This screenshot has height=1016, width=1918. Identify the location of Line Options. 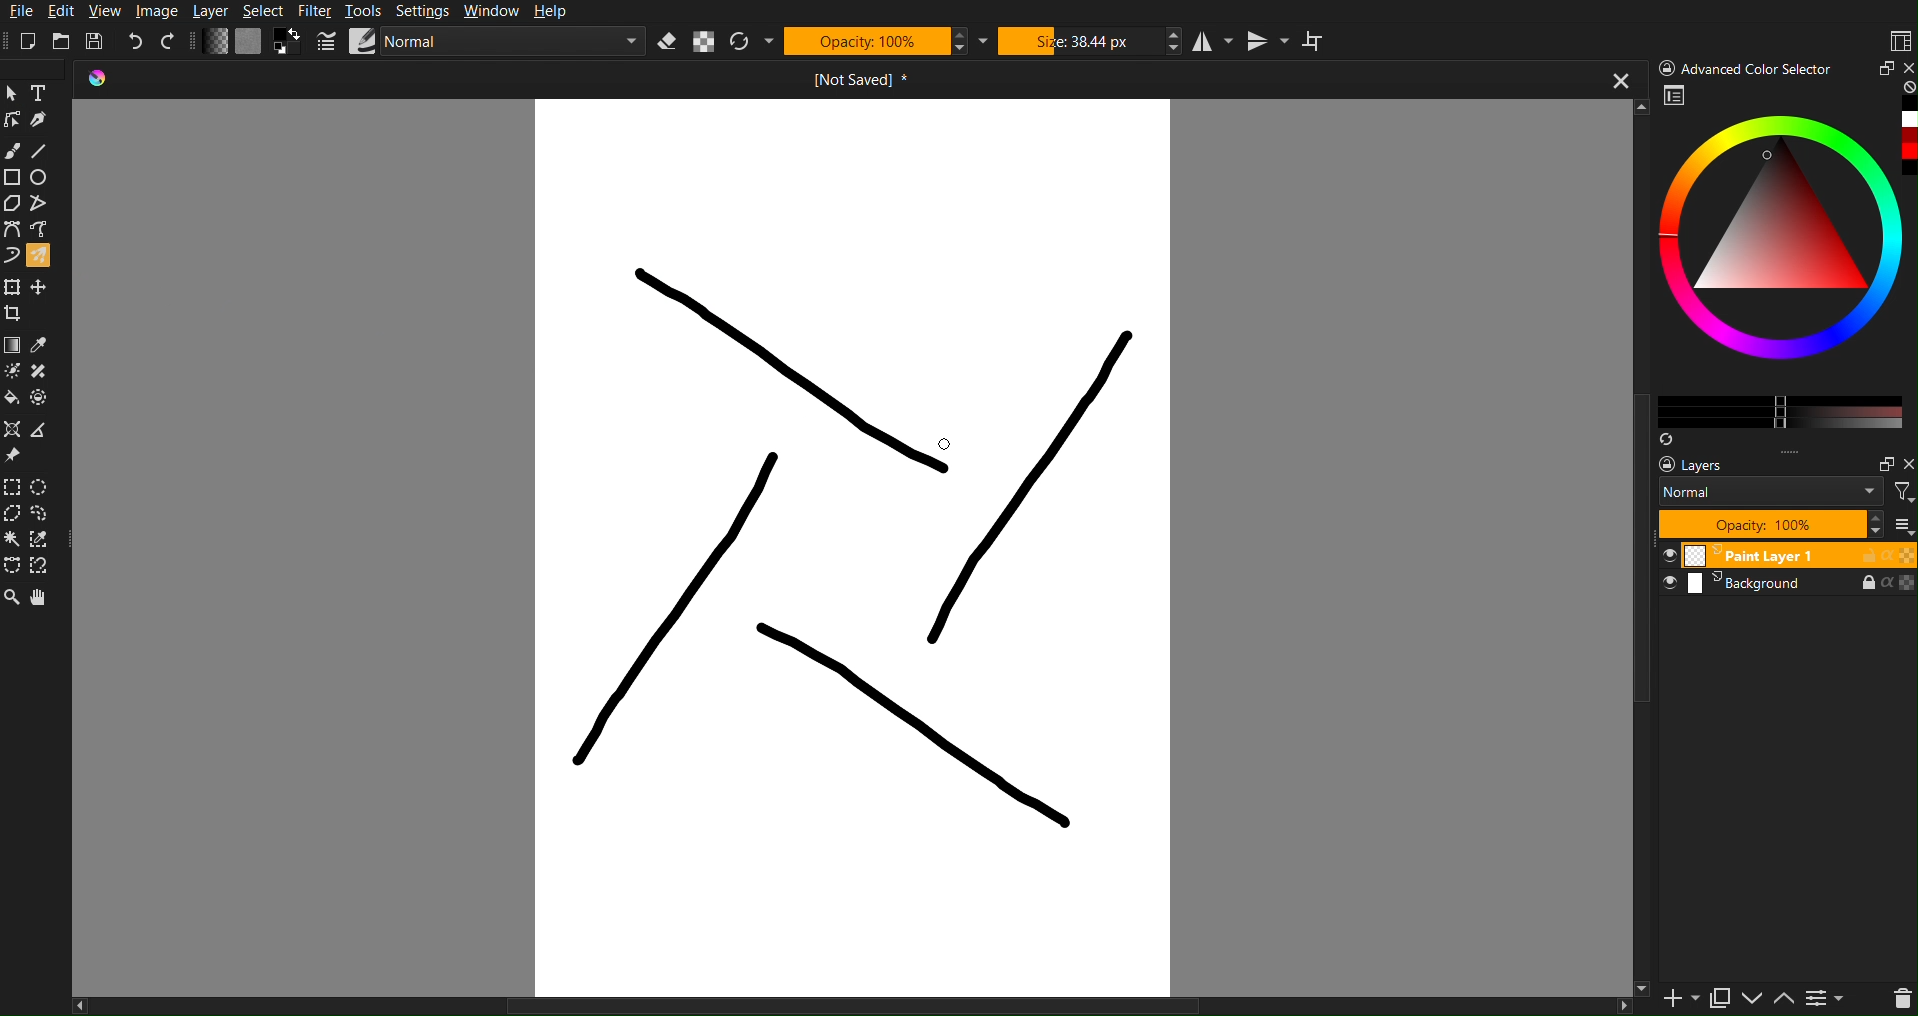
(365, 40).